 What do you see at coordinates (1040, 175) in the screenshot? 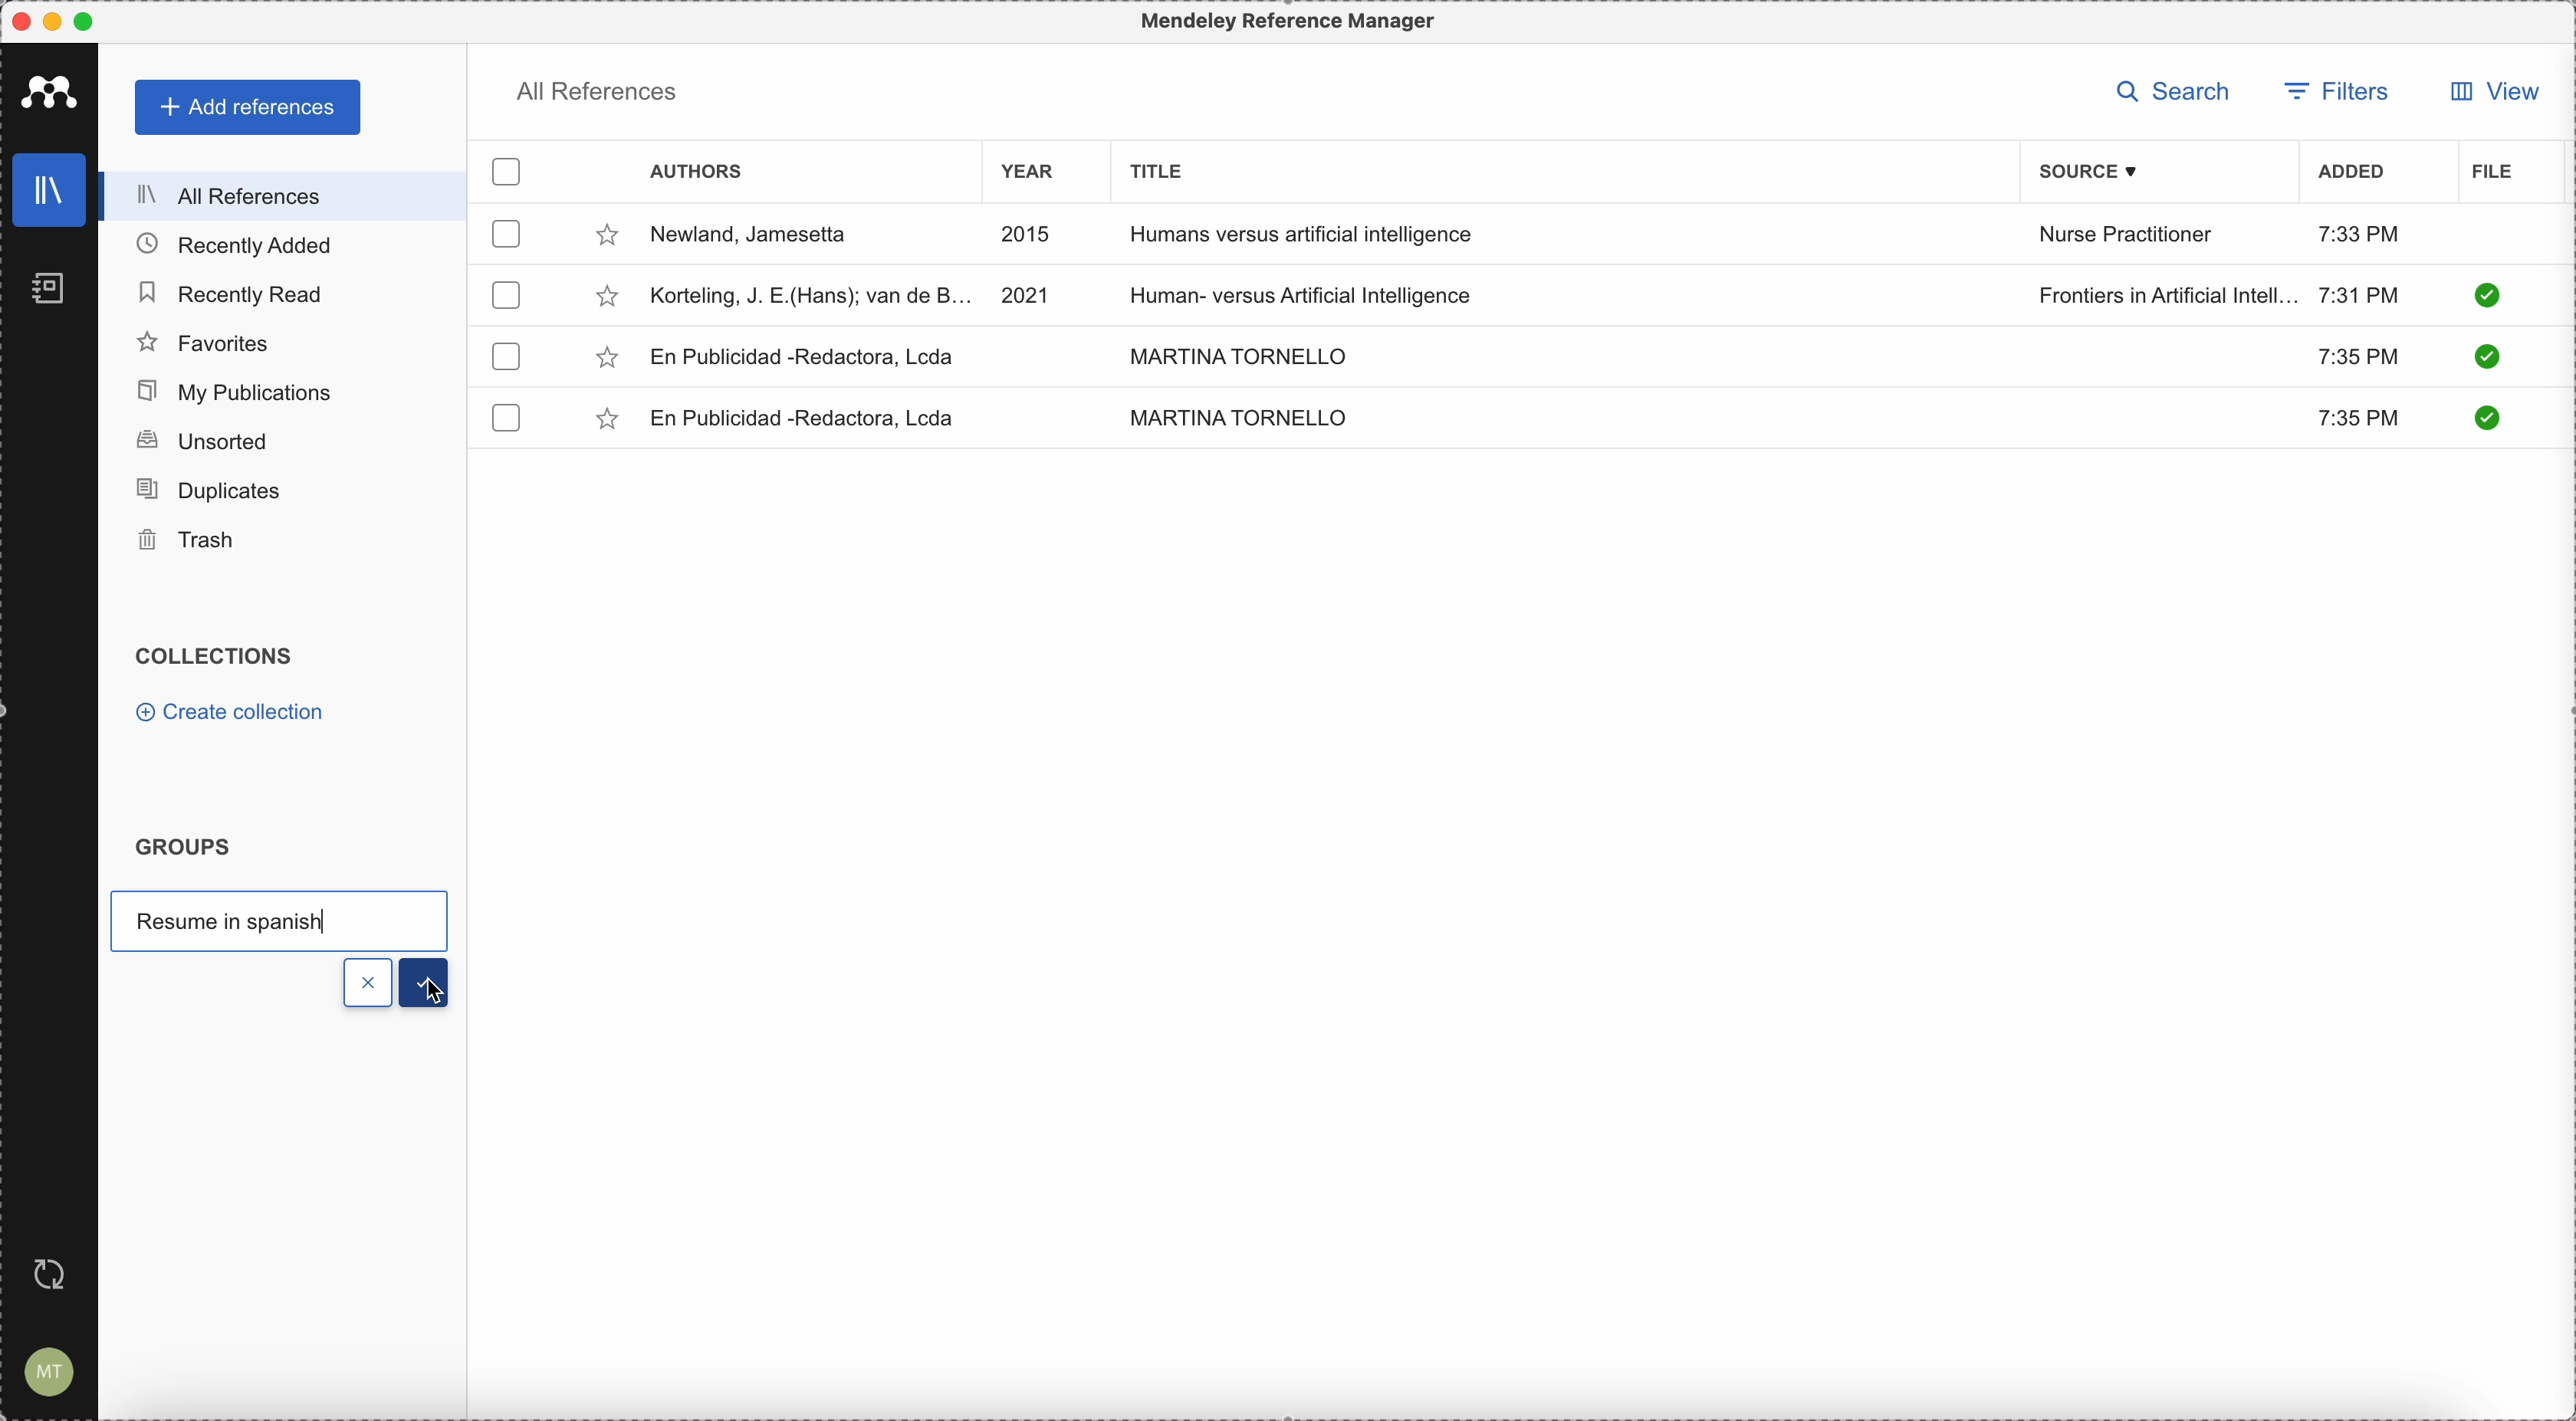
I see `year` at bounding box center [1040, 175].